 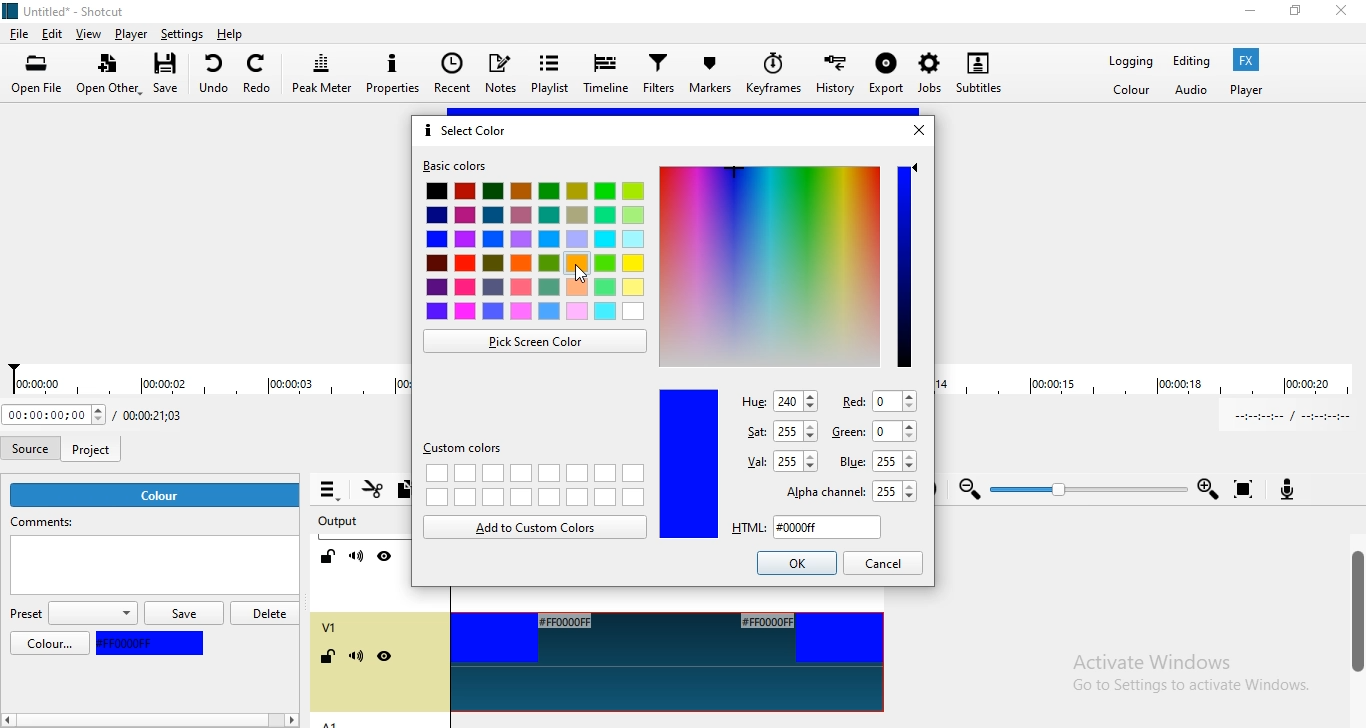 I want to click on Current position, so click(x=54, y=416).